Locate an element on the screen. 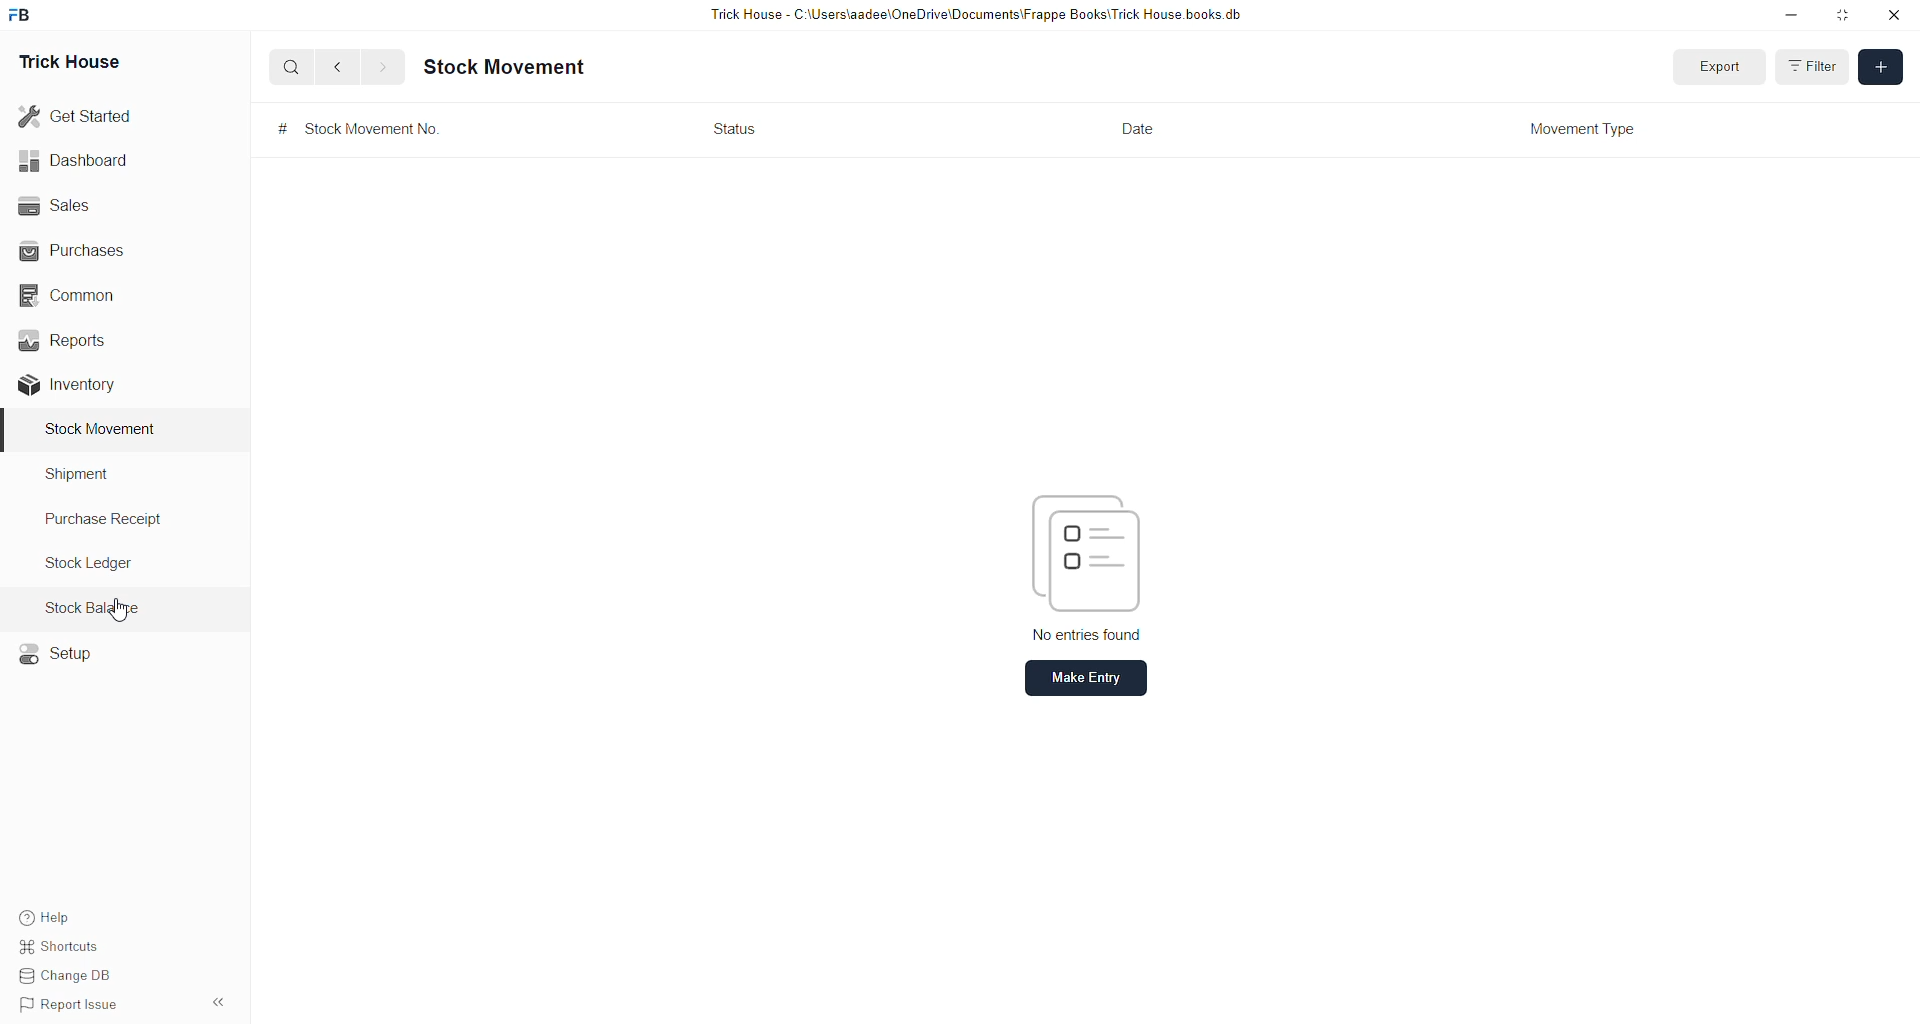 The width and height of the screenshot is (1920, 1024). Shipment is located at coordinates (75, 475).